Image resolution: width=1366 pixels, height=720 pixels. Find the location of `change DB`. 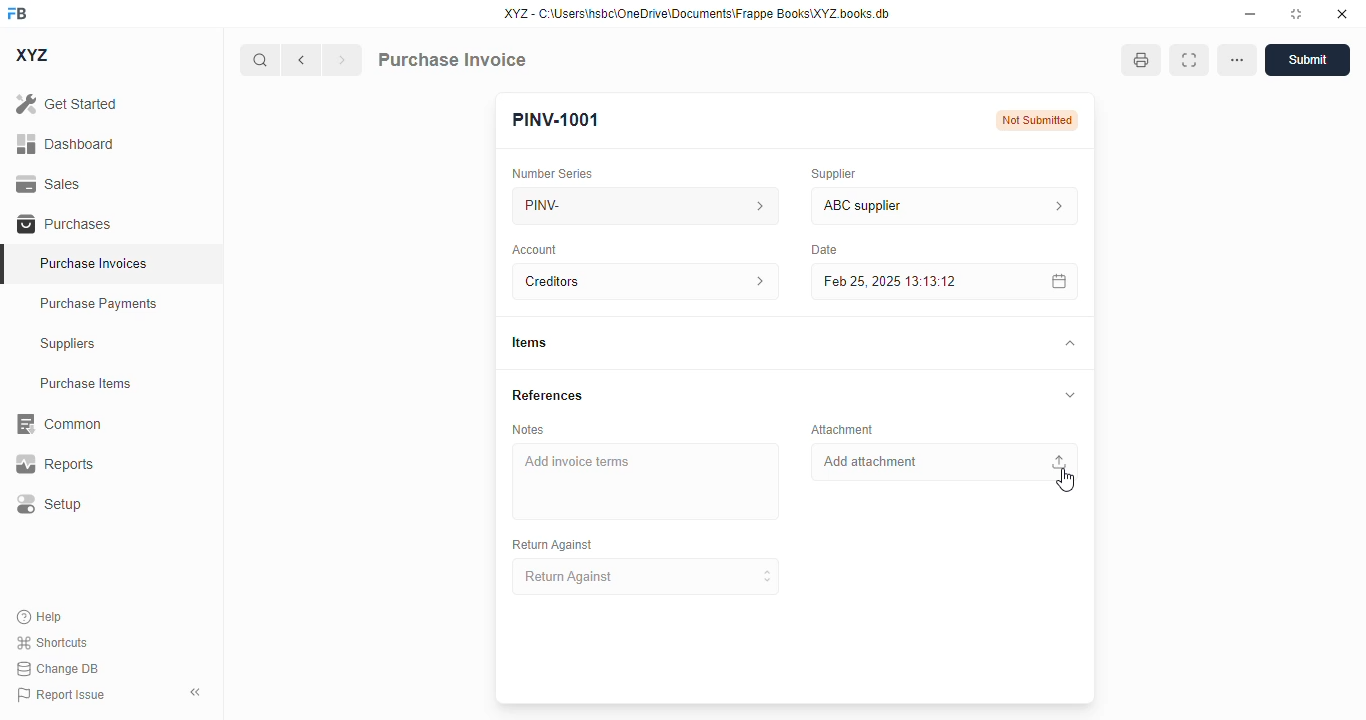

change DB is located at coordinates (57, 669).